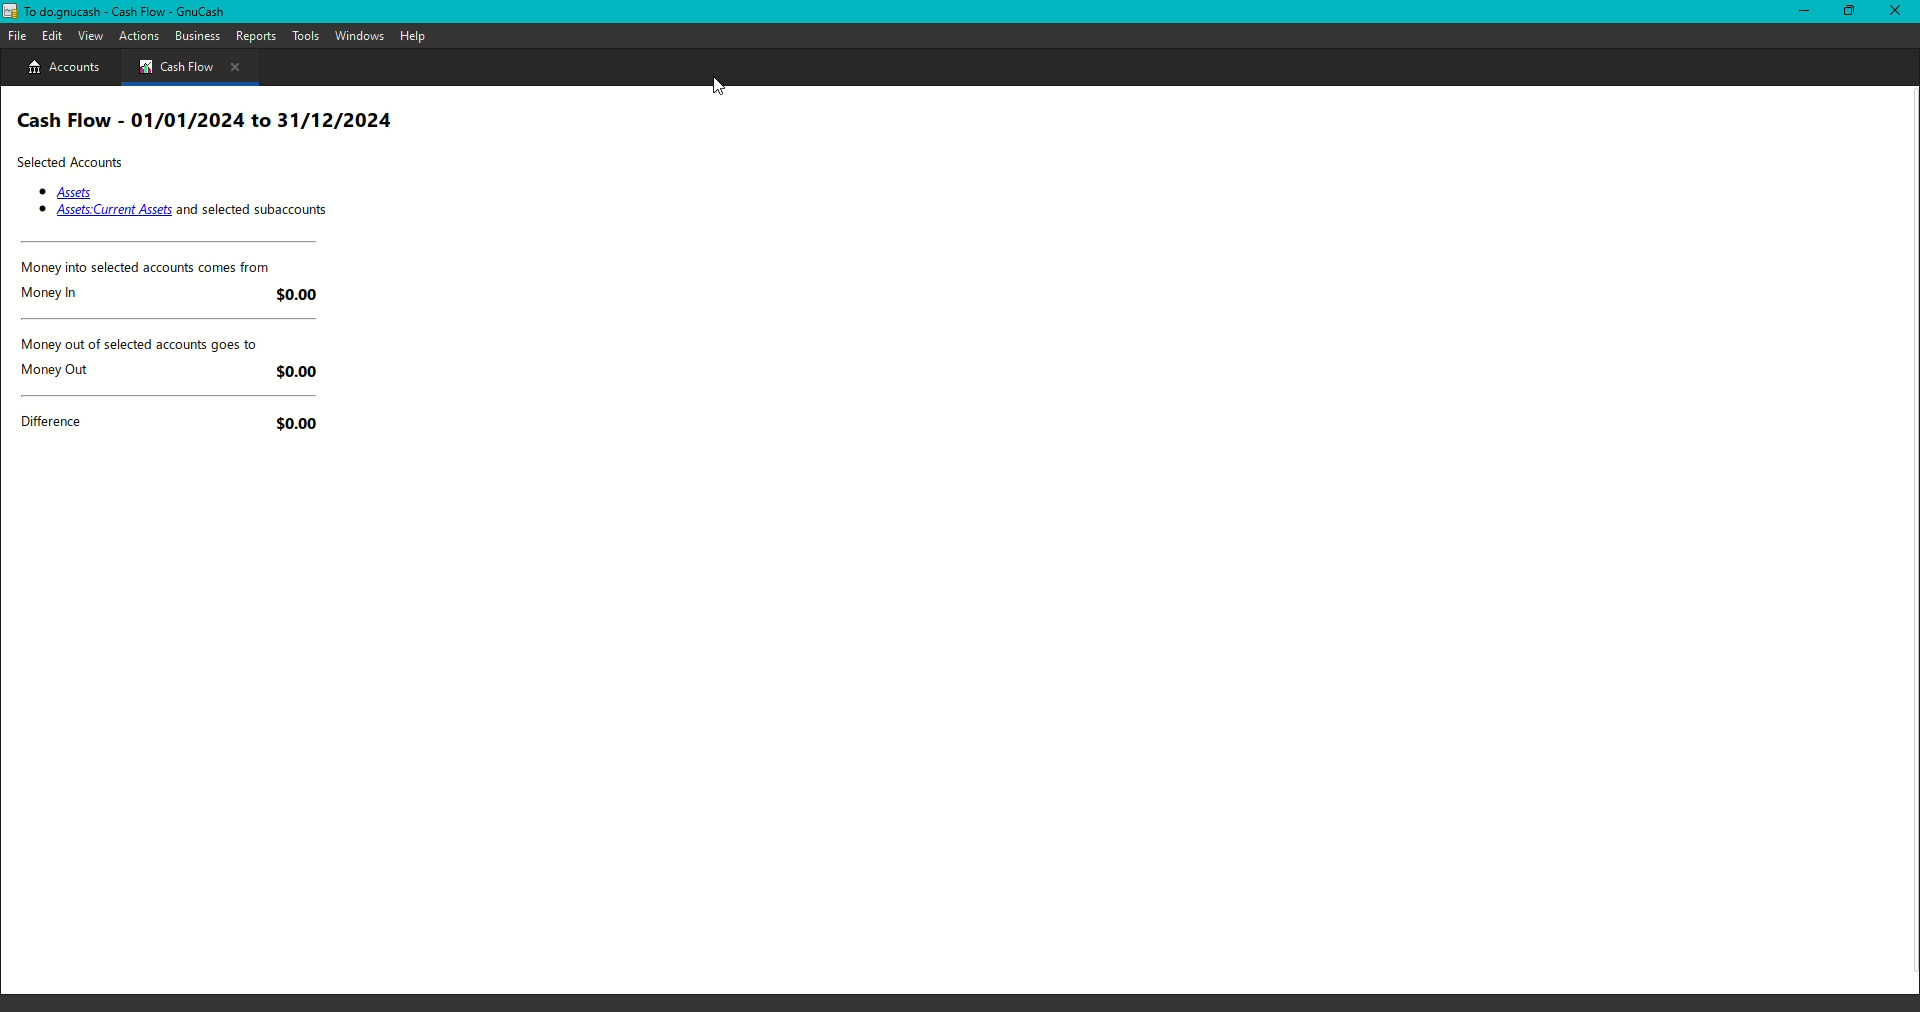 This screenshot has width=1920, height=1012. Describe the element at coordinates (308, 34) in the screenshot. I see `Tools` at that location.